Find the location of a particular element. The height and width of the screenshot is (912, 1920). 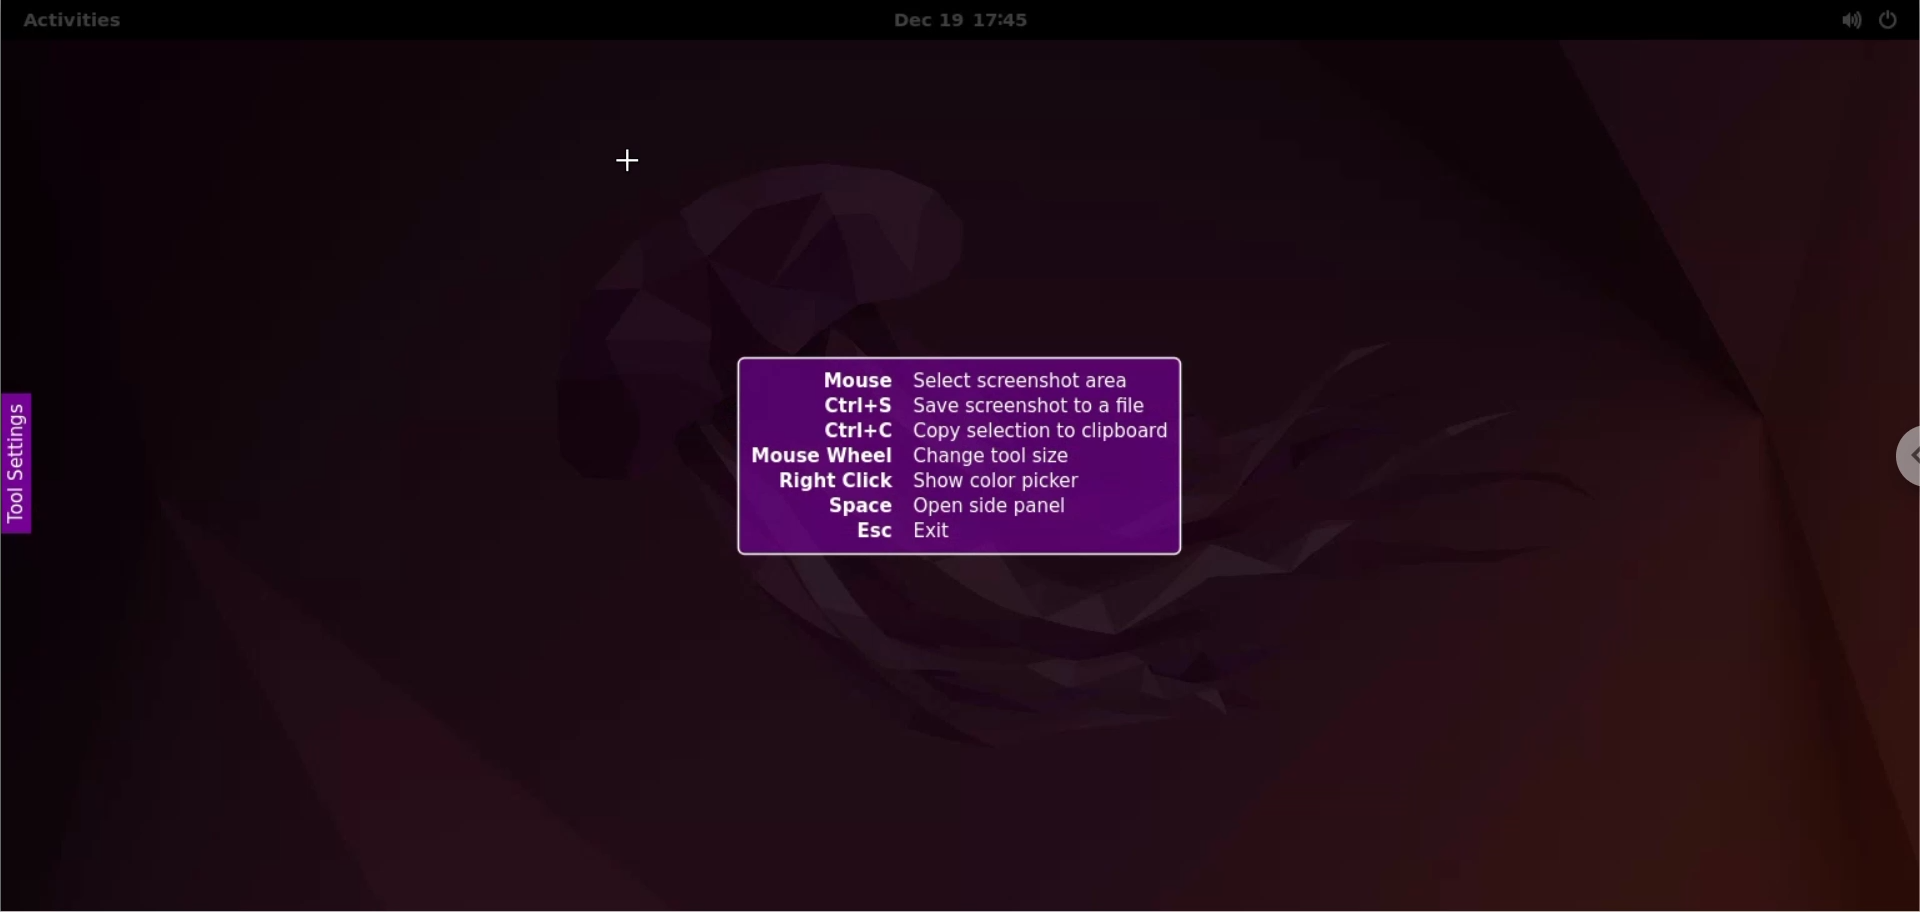

chrome options is located at coordinates (1896, 461).